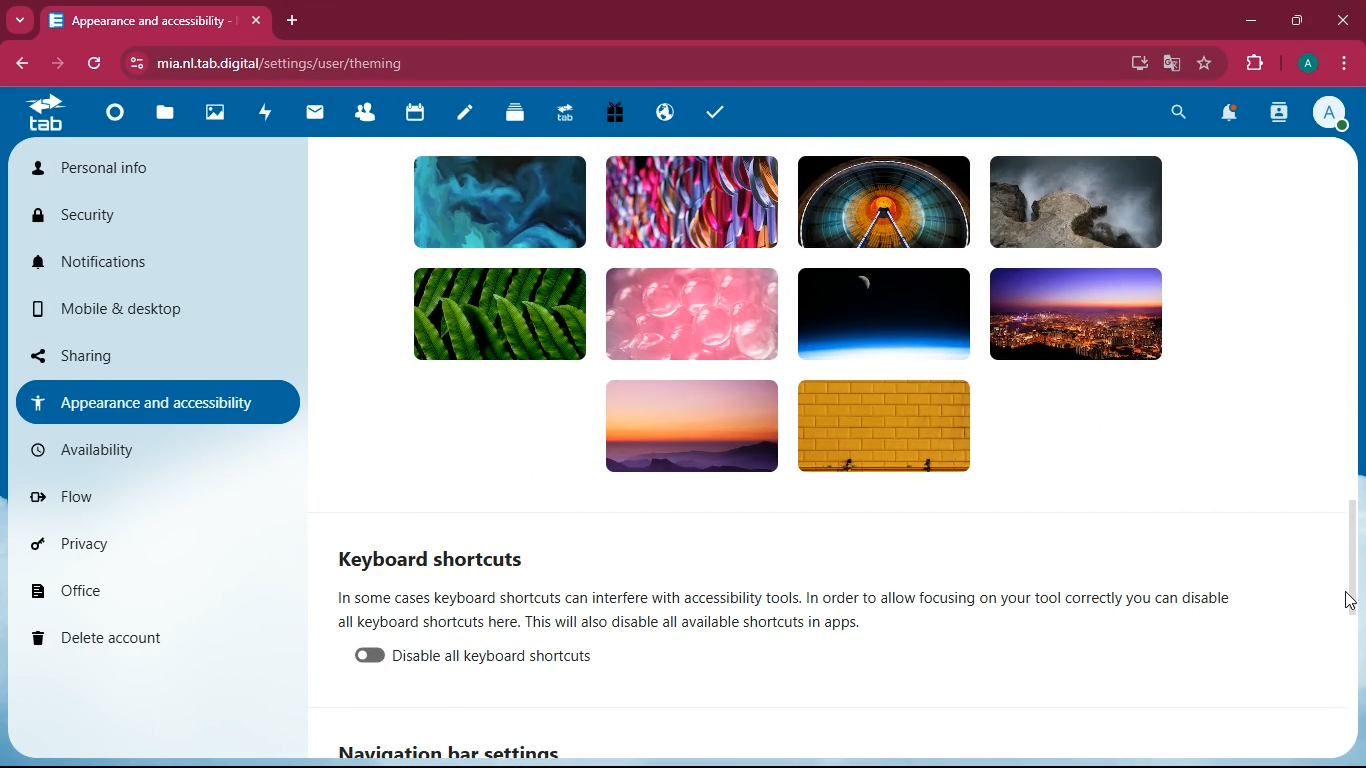 This screenshot has height=768, width=1366. Describe the element at coordinates (166, 113) in the screenshot. I see `files` at that location.